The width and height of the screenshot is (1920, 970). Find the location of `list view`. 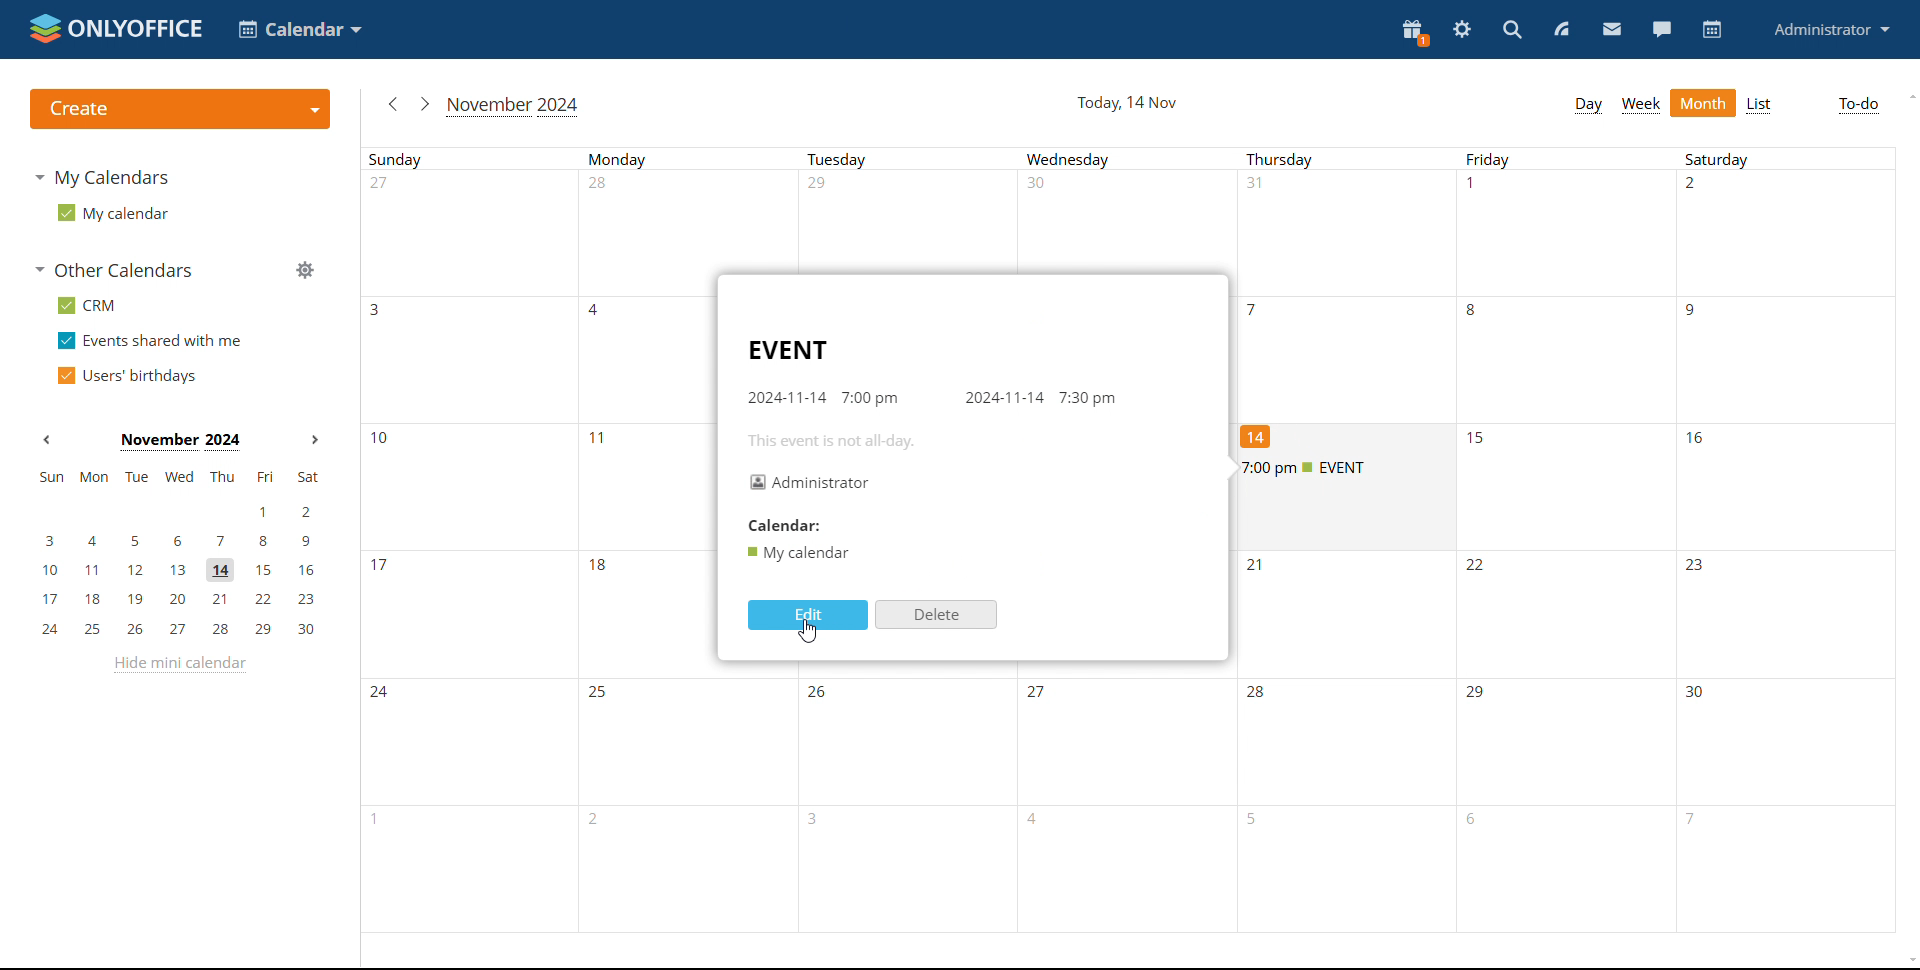

list view is located at coordinates (1761, 105).